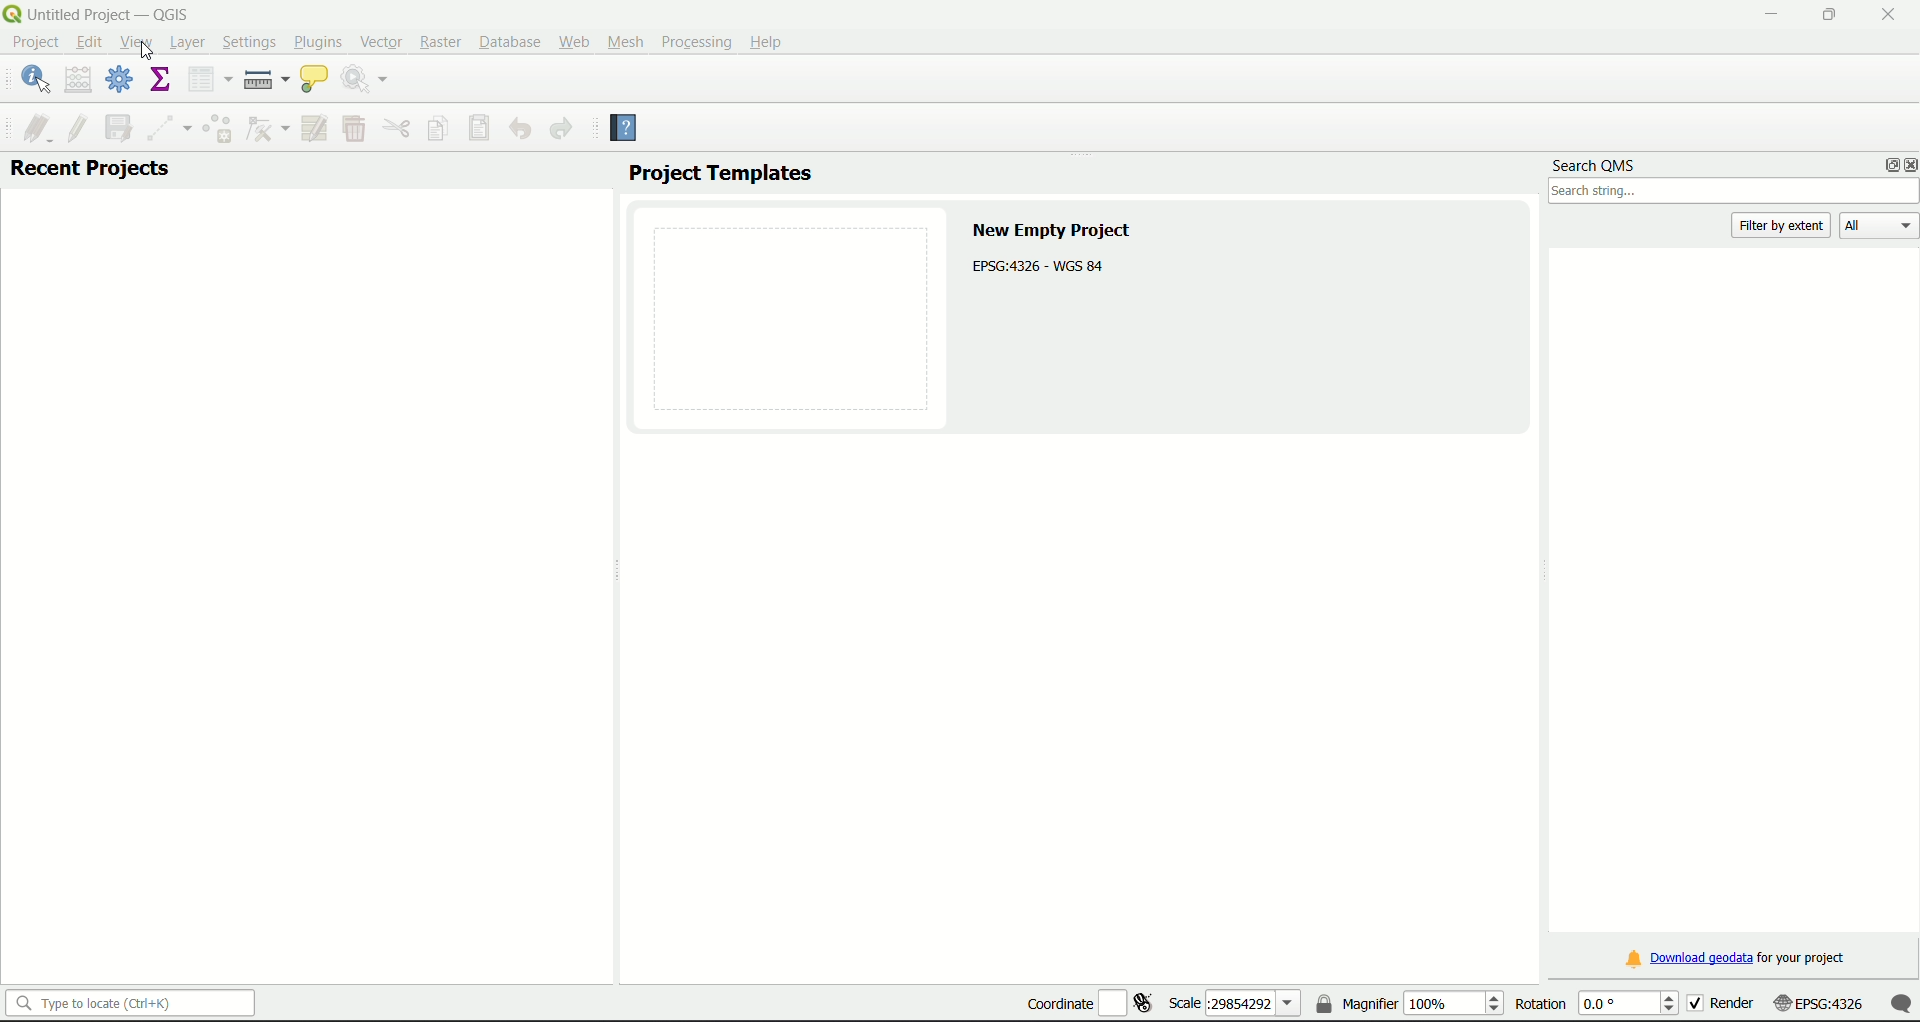 The image size is (1920, 1022). I want to click on Add feature, so click(220, 129).